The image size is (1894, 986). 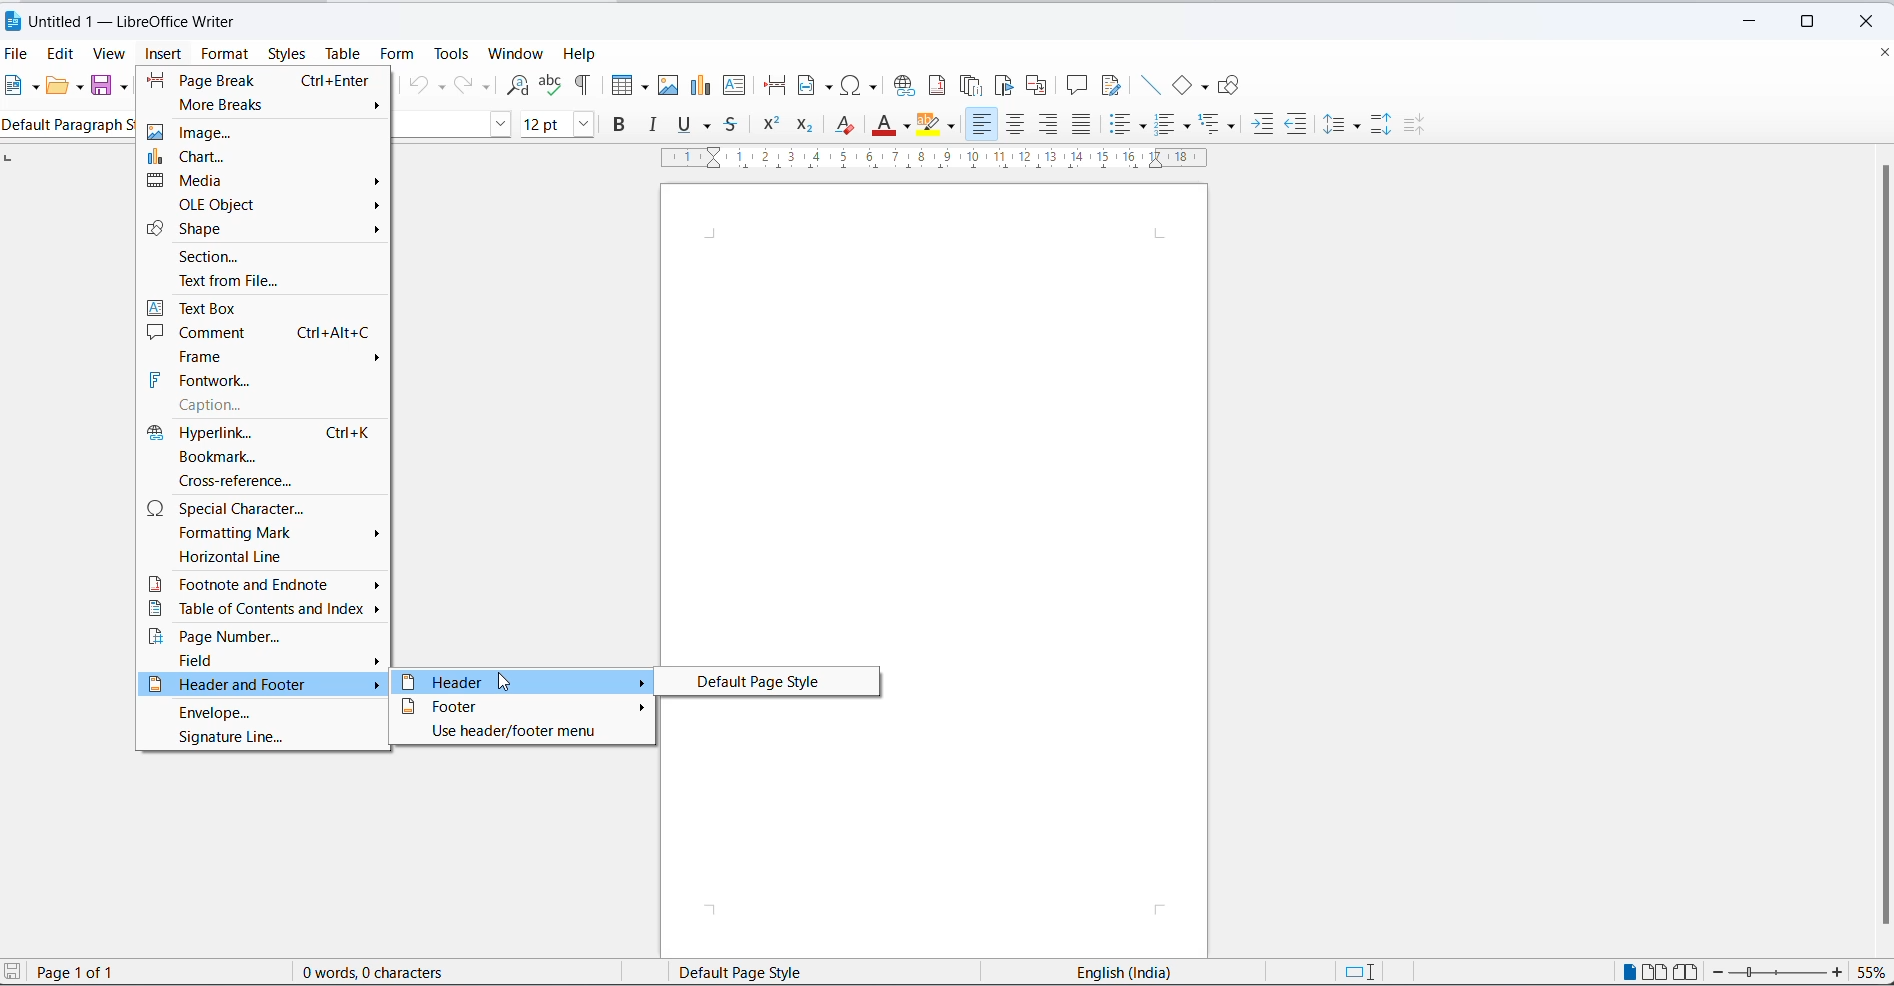 What do you see at coordinates (970, 86) in the screenshot?
I see `insert endnote` at bounding box center [970, 86].